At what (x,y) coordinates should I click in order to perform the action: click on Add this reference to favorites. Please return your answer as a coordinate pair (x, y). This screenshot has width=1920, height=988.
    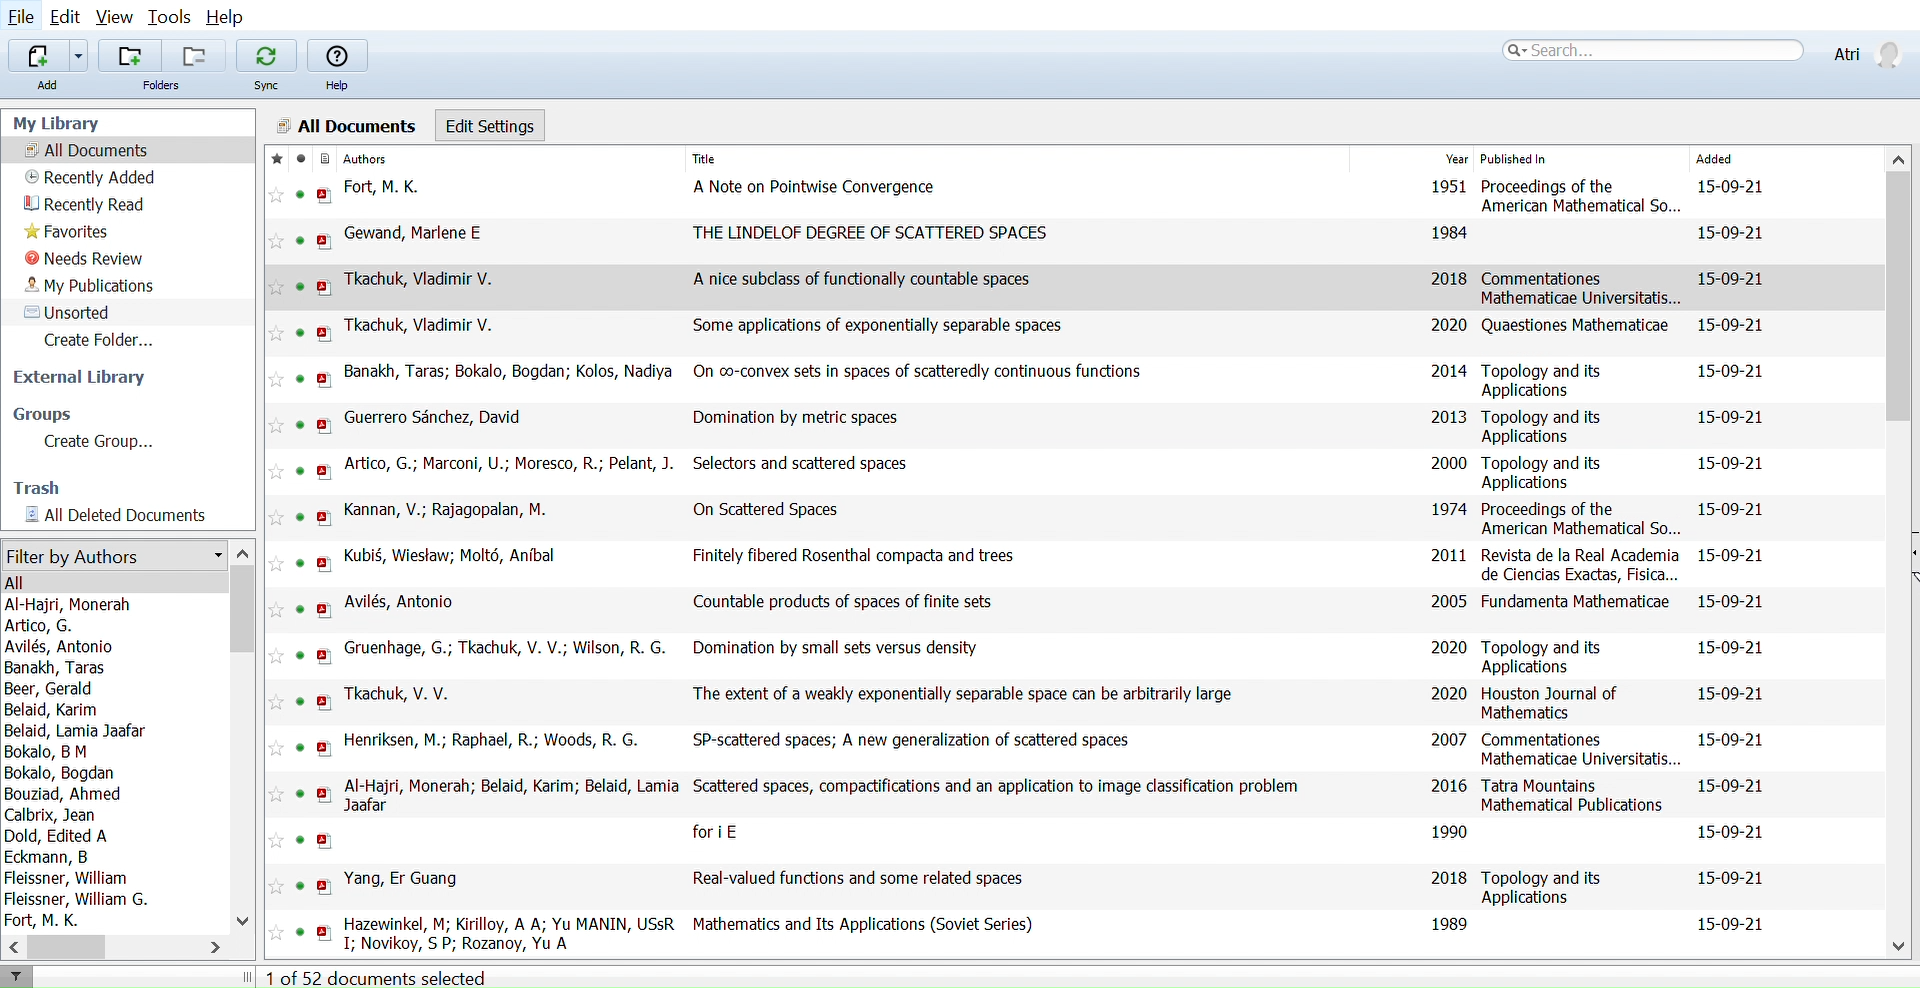
    Looking at the image, I should click on (277, 517).